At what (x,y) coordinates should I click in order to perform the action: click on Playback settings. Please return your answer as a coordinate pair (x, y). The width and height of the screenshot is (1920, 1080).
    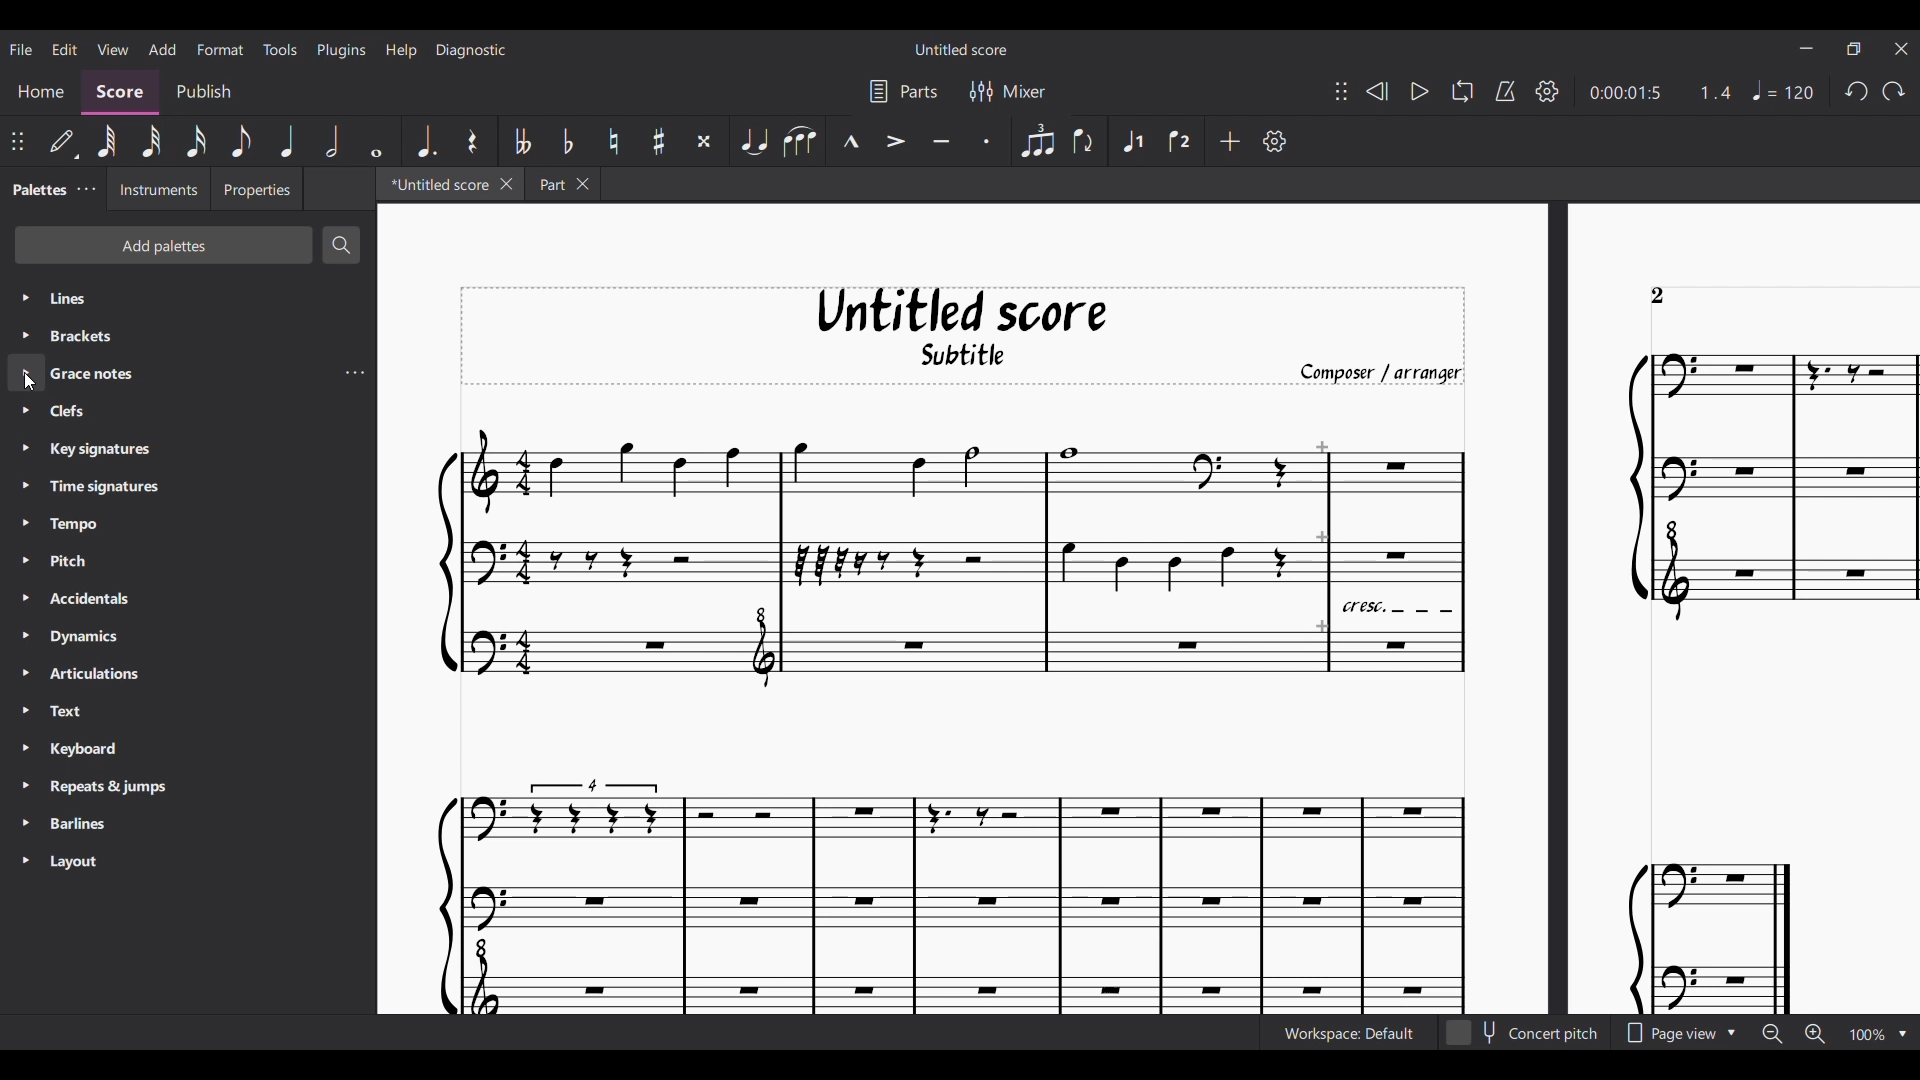
    Looking at the image, I should click on (1547, 91).